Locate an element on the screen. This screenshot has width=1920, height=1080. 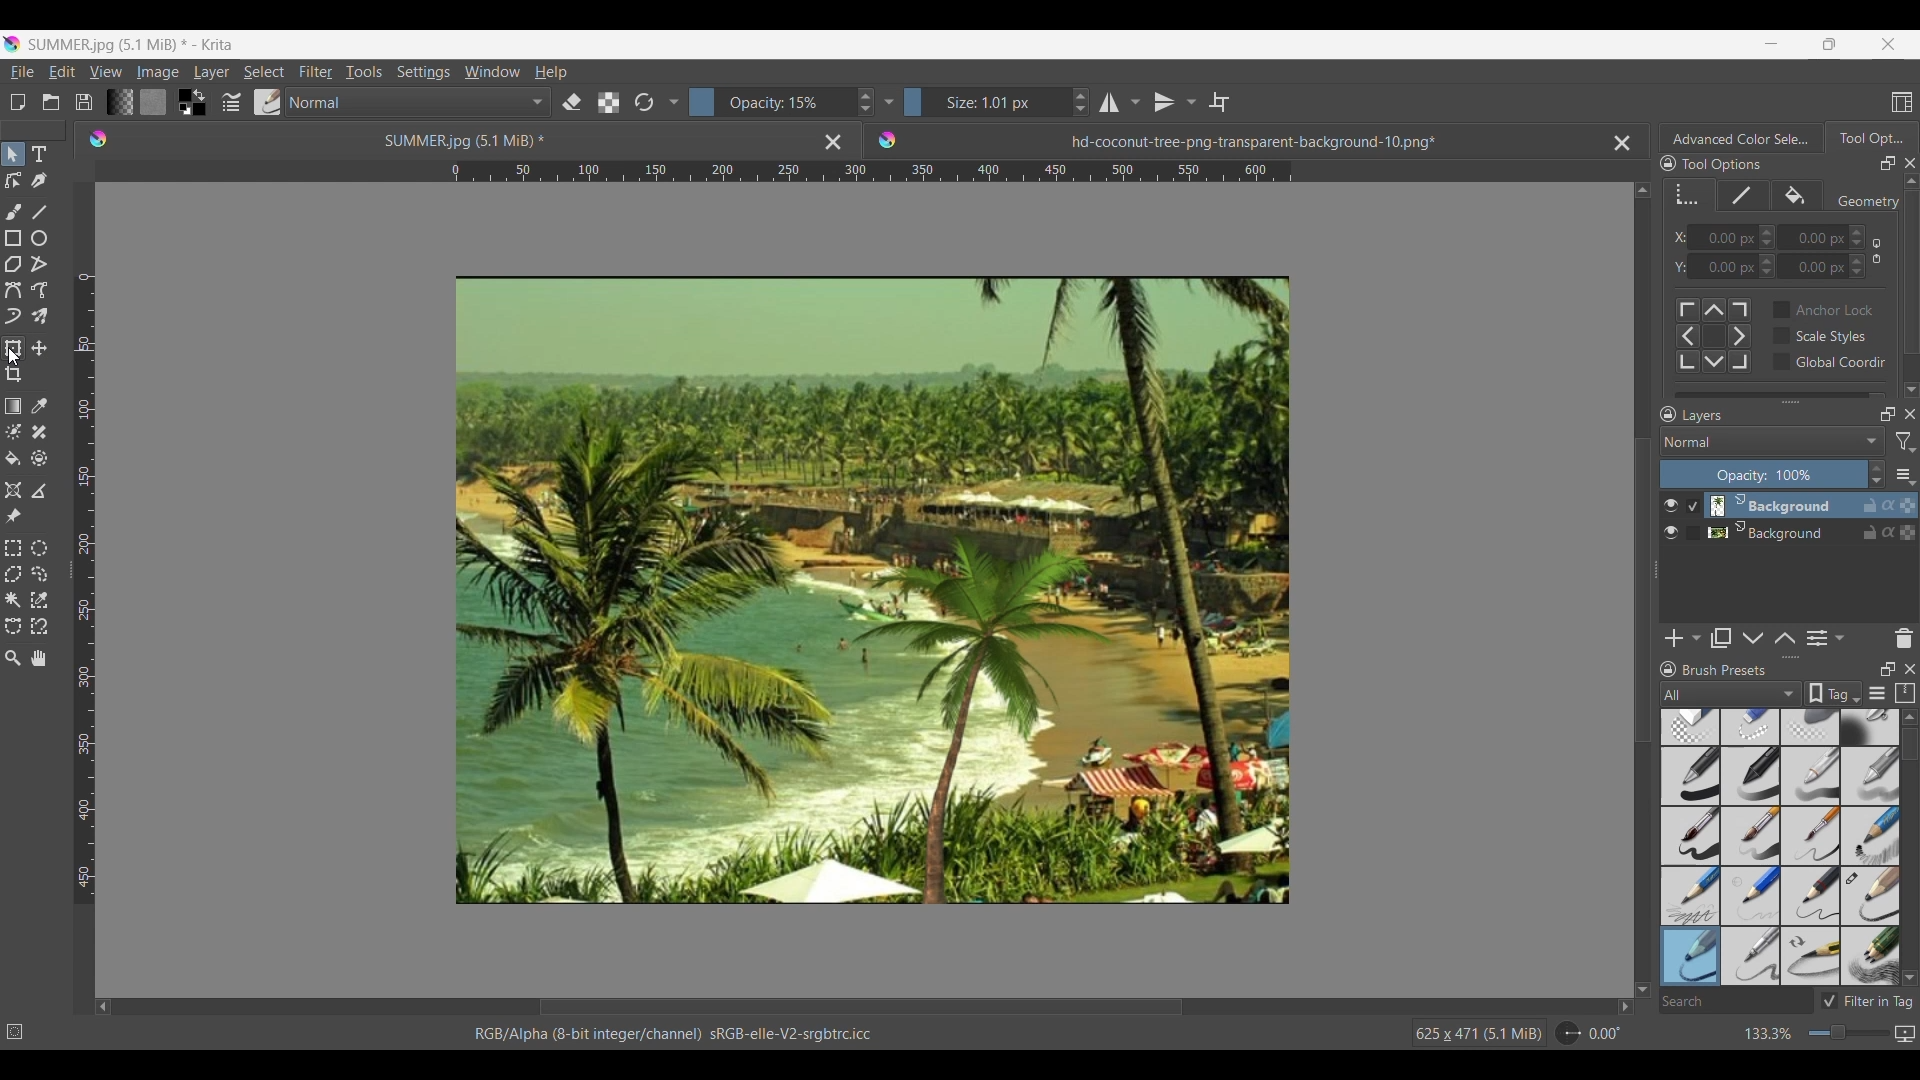
SUMMERjpg (5.1 MiB)* is located at coordinates (435, 139).